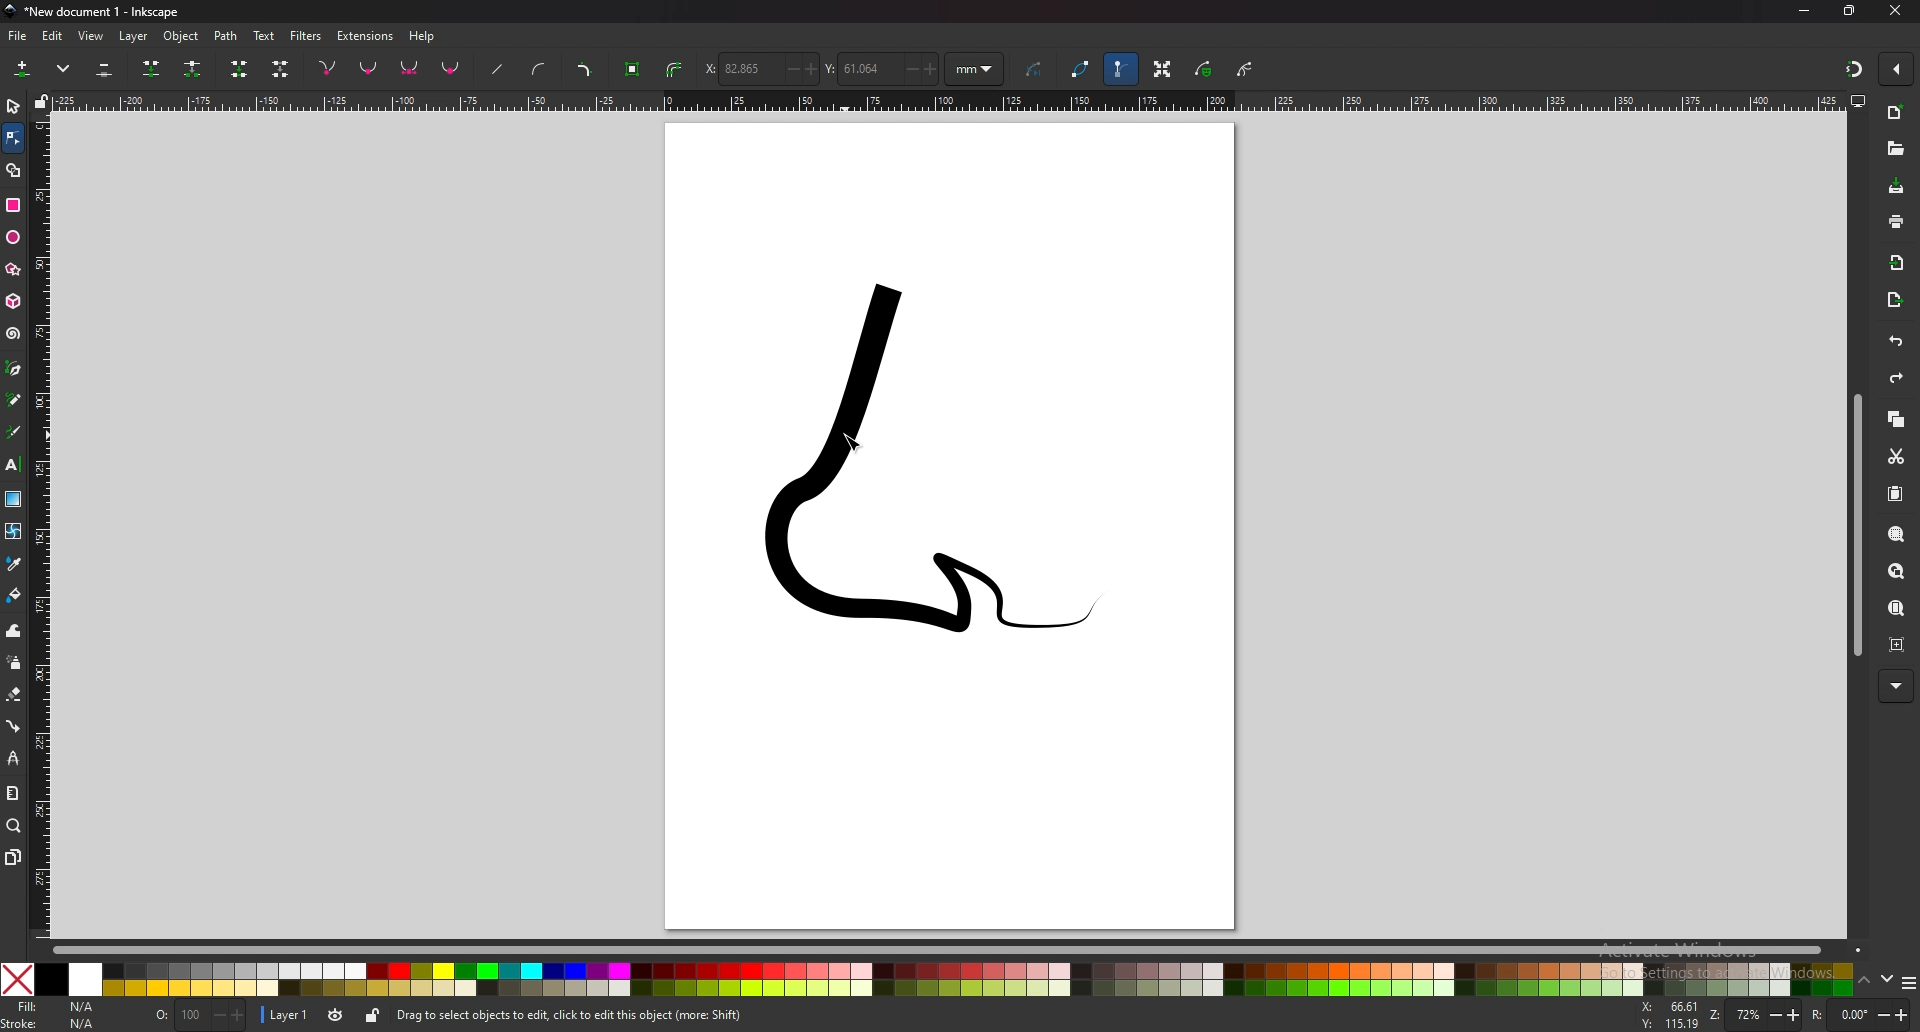 This screenshot has width=1920, height=1032. I want to click on pages, so click(14, 856).